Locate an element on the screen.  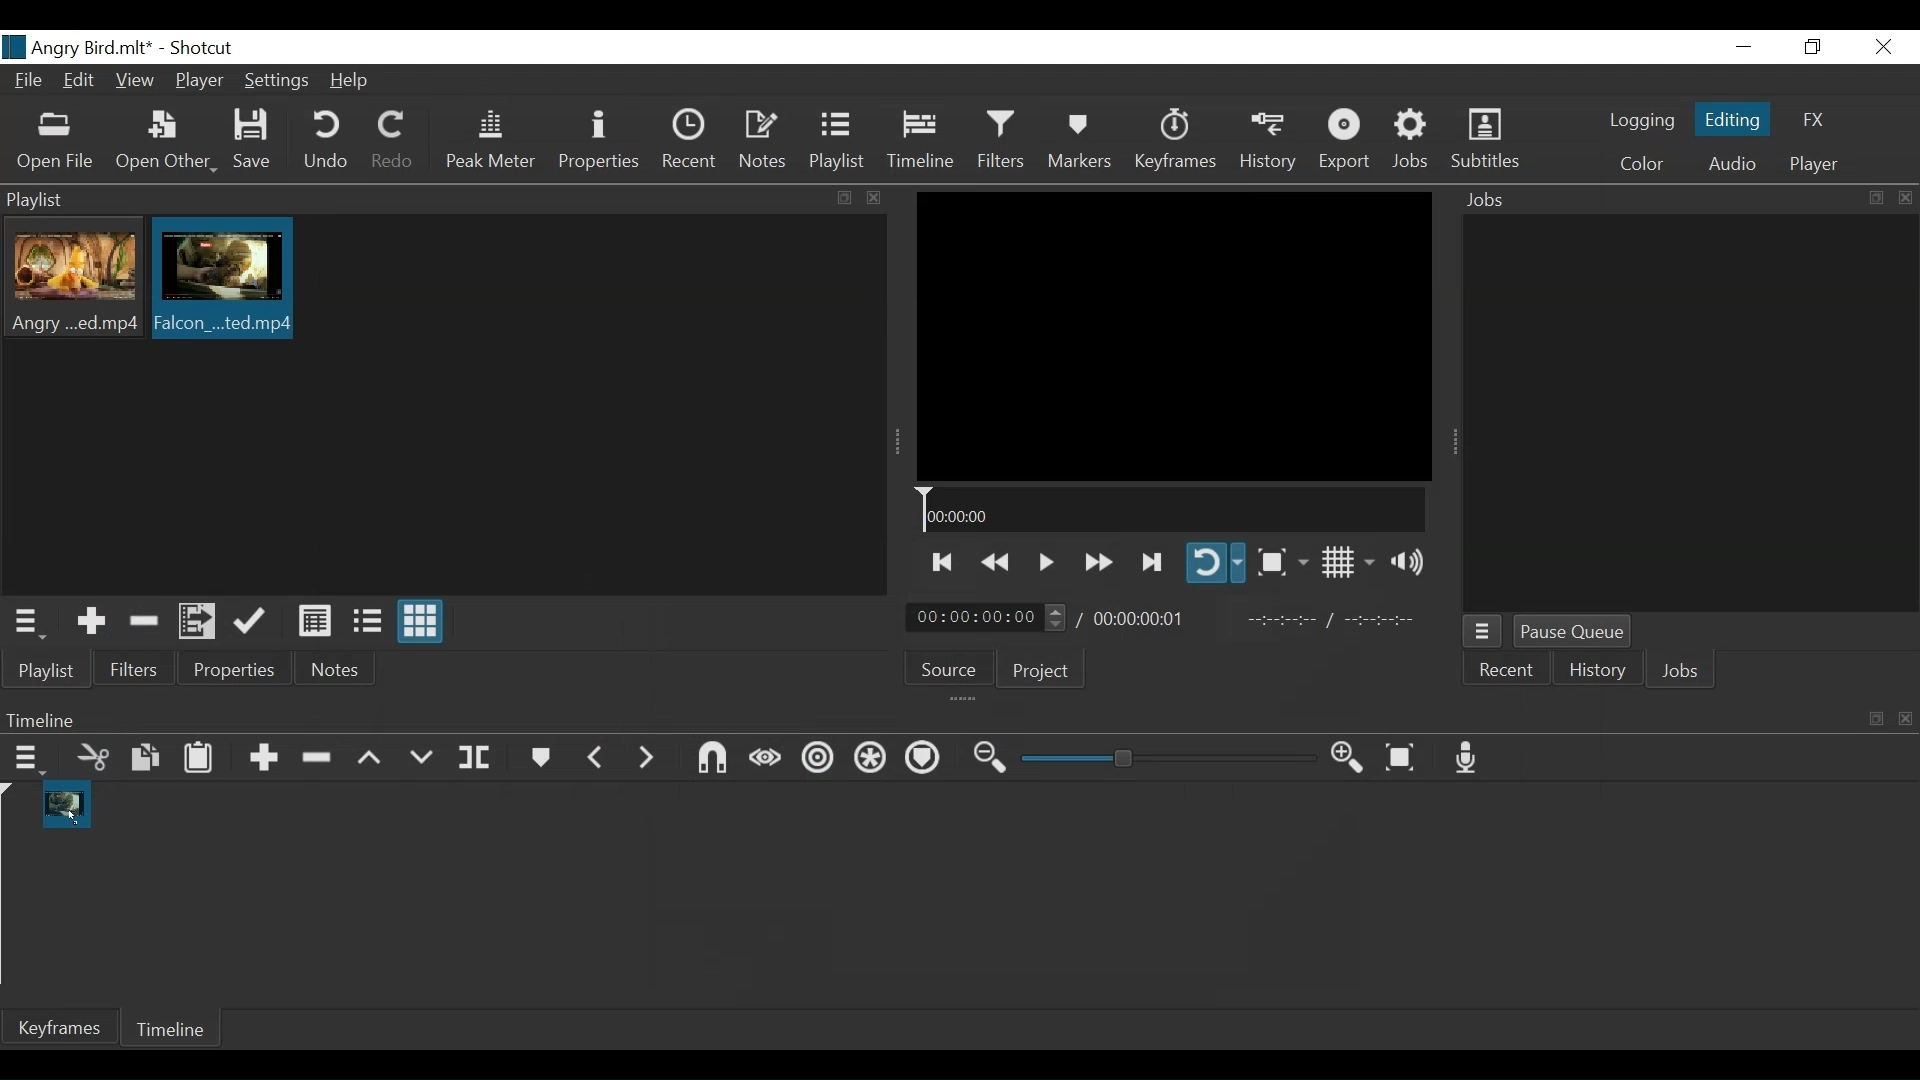
Zoom timeline in is located at coordinates (1353, 759).